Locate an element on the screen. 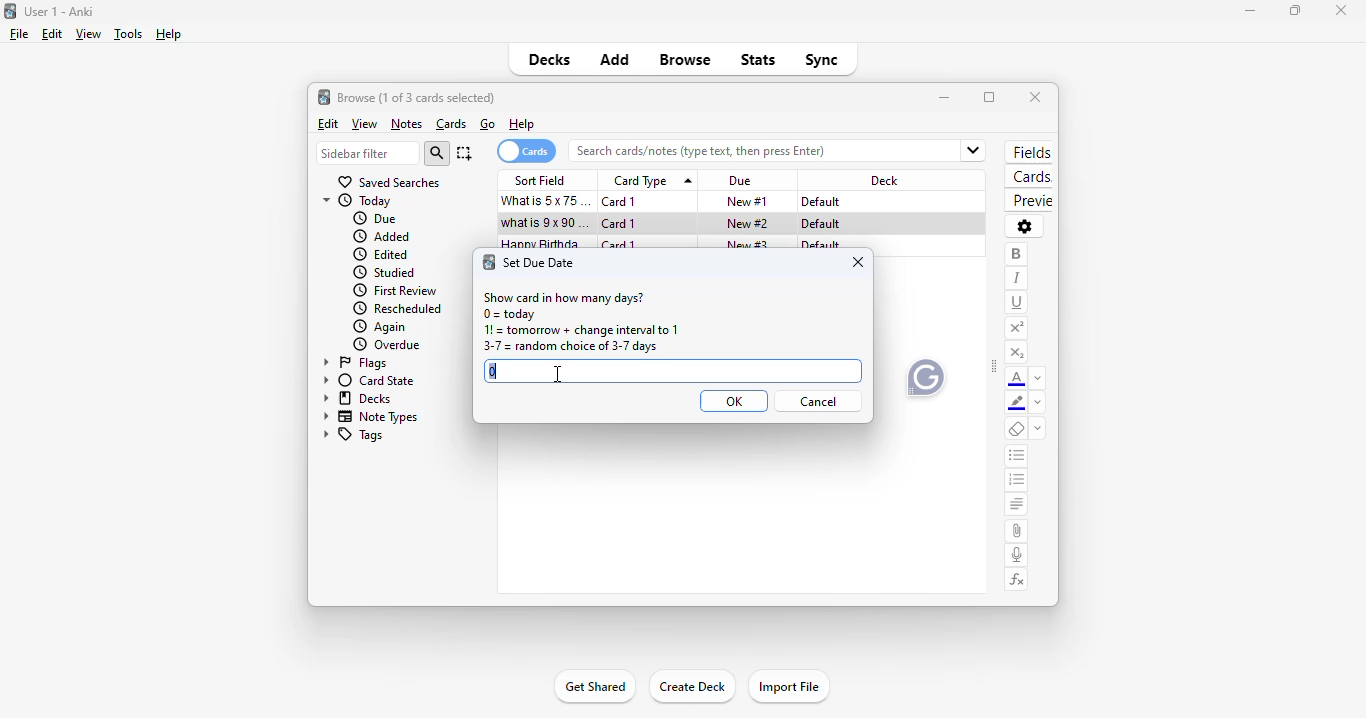  0 is located at coordinates (493, 371).